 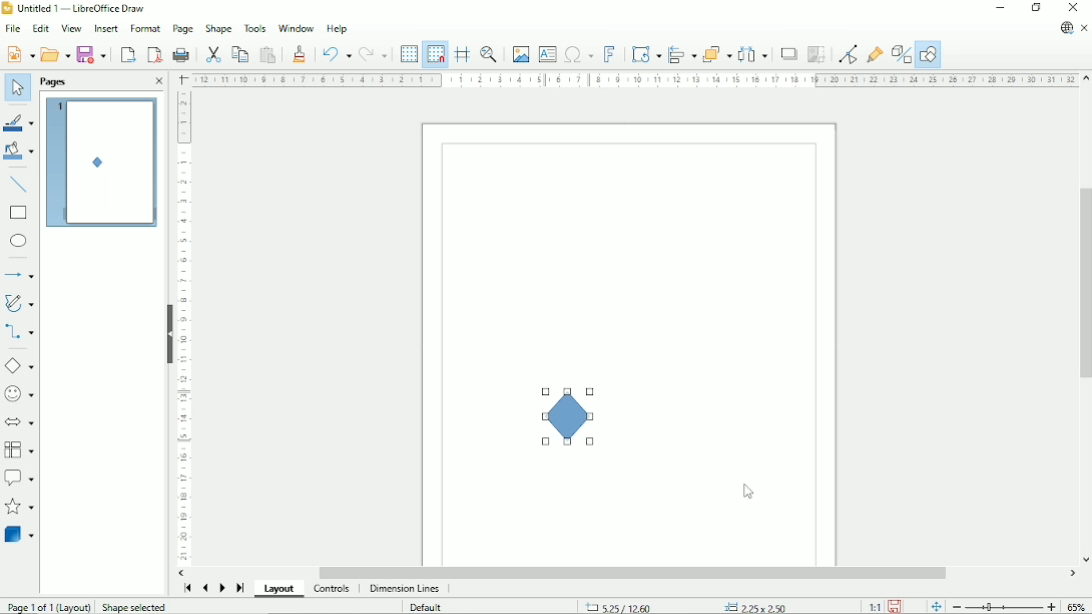 What do you see at coordinates (19, 241) in the screenshot?
I see `Ellipse` at bounding box center [19, 241].